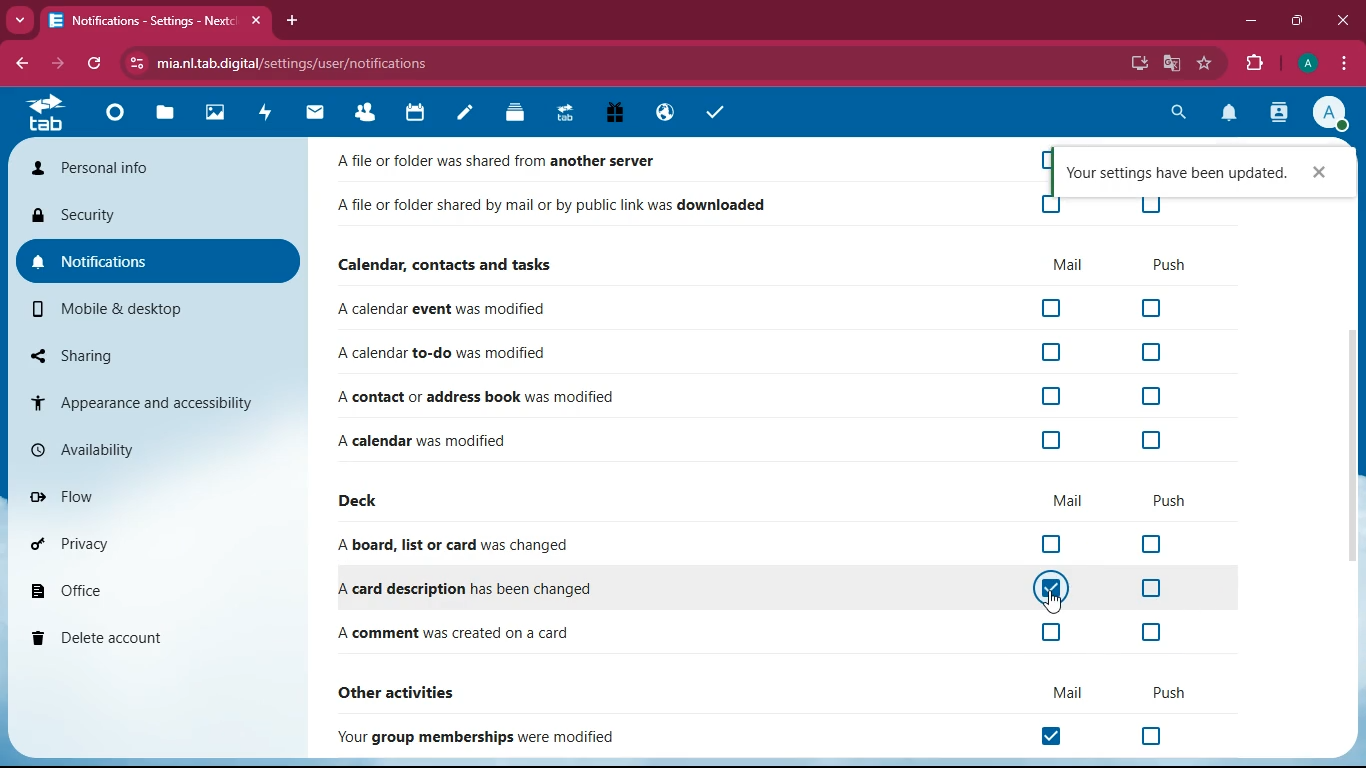 The width and height of the screenshot is (1366, 768). What do you see at coordinates (484, 737) in the screenshot?
I see `Your group memberships were modified` at bounding box center [484, 737].